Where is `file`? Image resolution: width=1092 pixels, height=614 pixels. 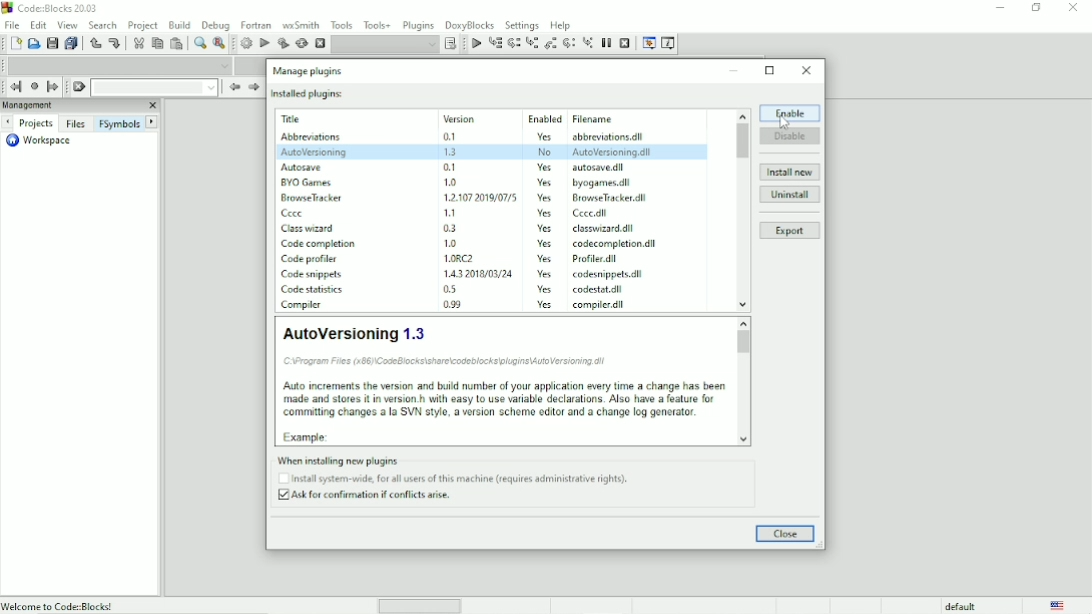
file is located at coordinates (599, 260).